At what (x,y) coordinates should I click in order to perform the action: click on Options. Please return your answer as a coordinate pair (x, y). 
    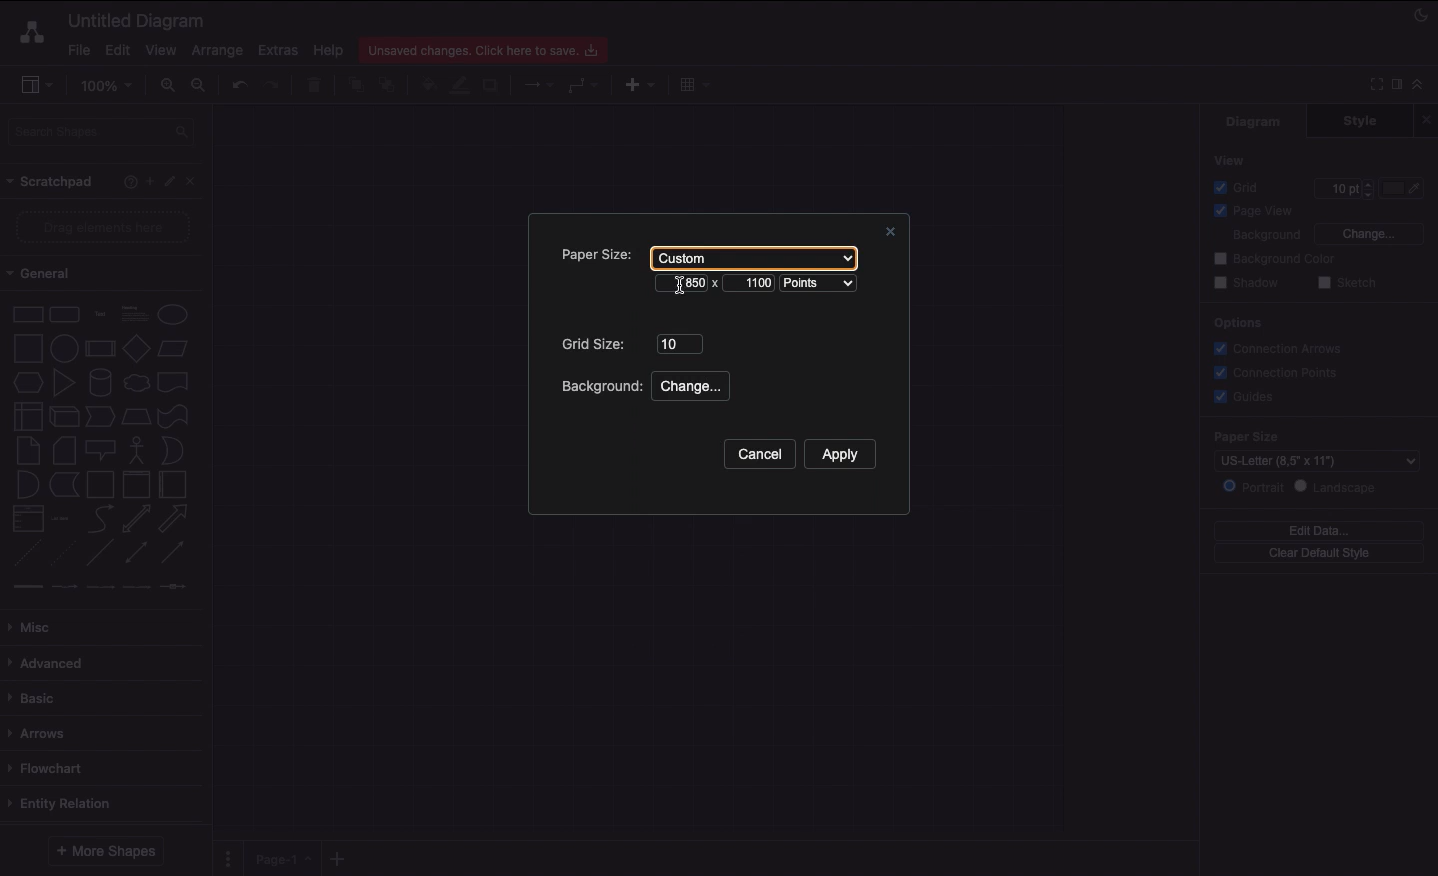
    Looking at the image, I should click on (1236, 322).